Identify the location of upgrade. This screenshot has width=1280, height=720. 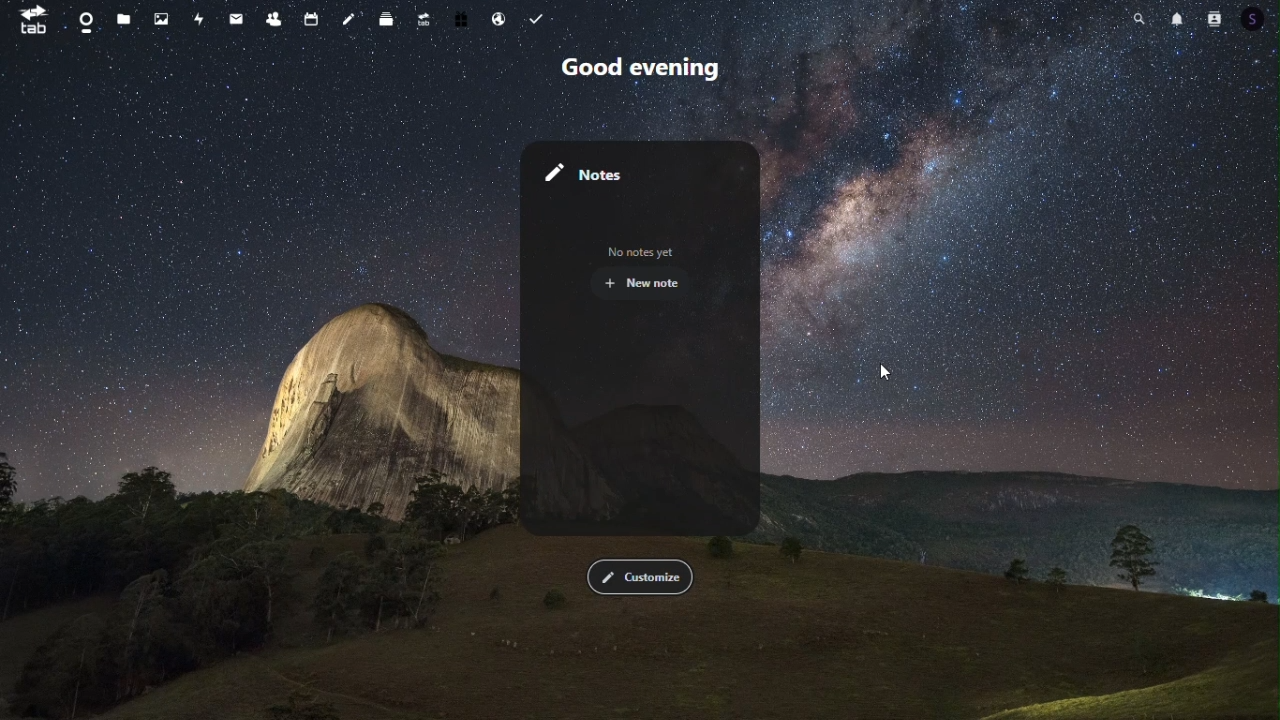
(424, 21).